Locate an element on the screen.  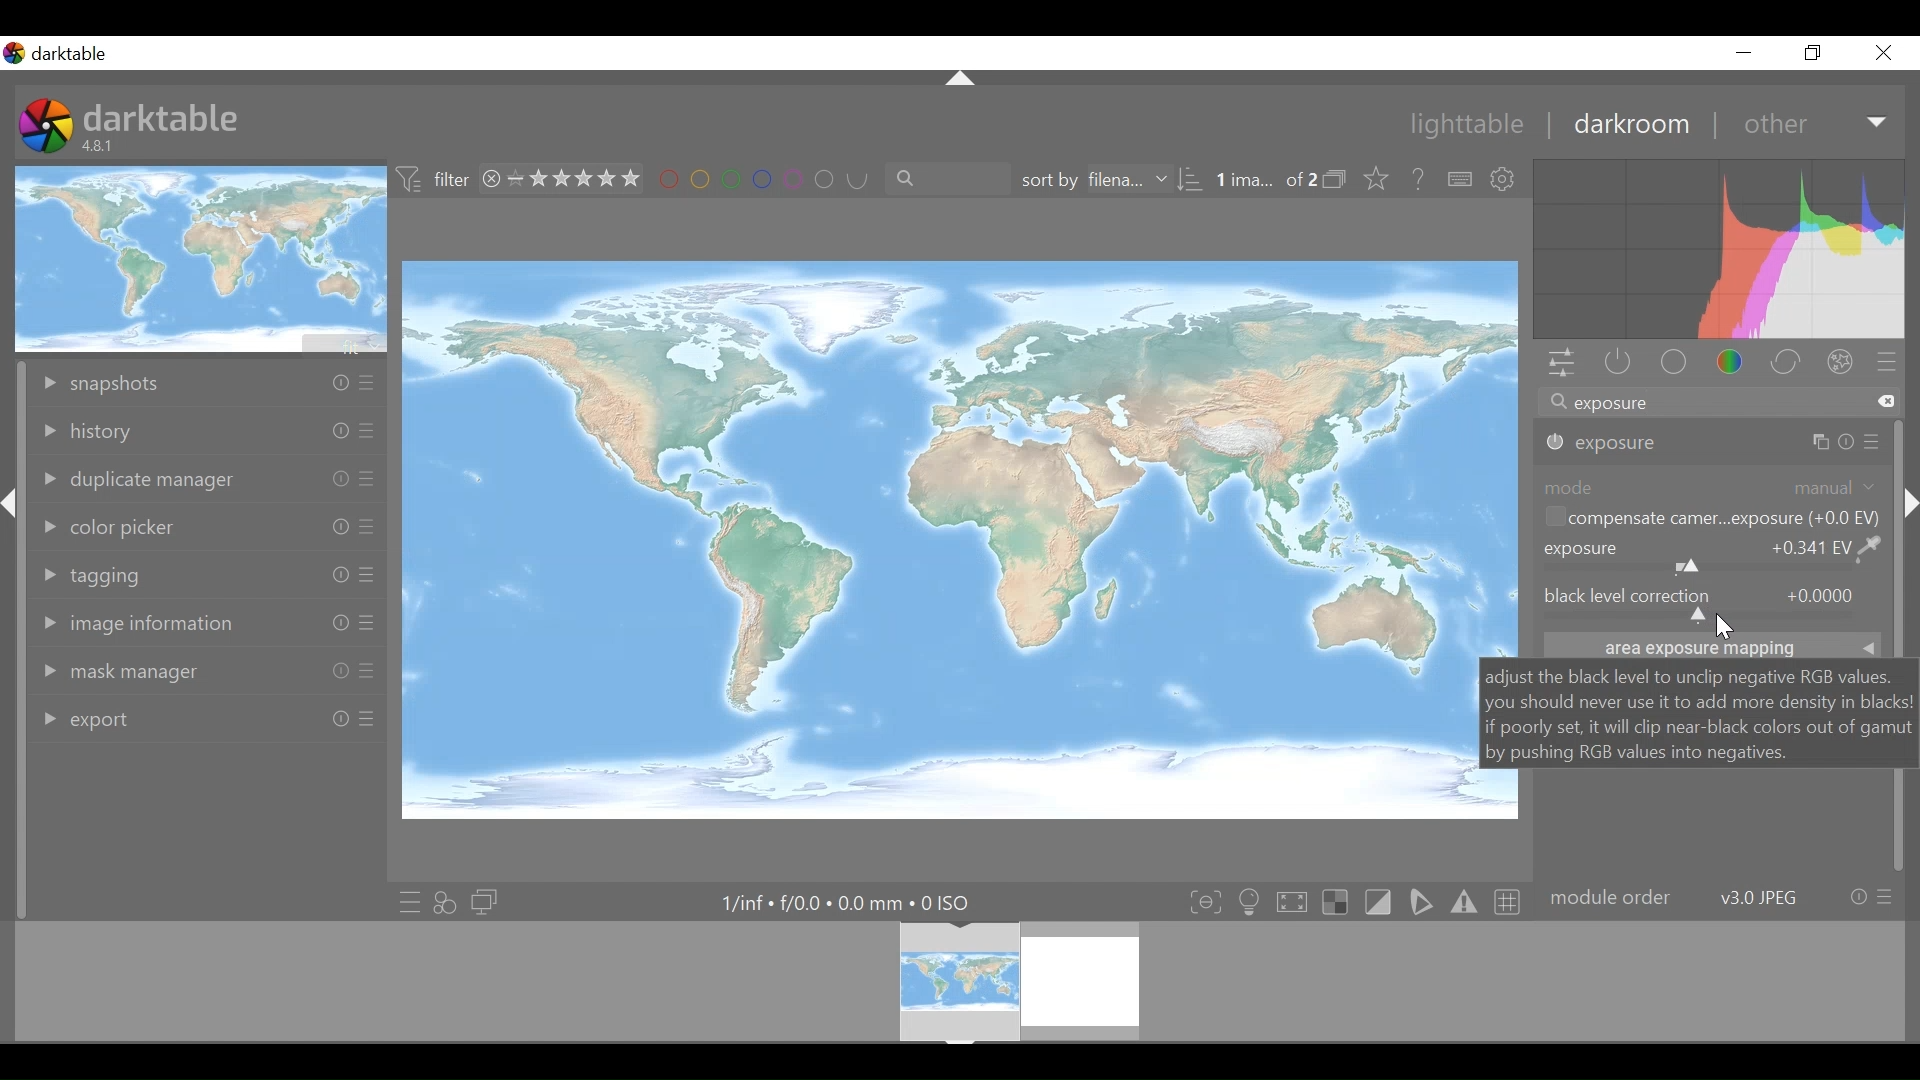
manual is located at coordinates (1832, 487).